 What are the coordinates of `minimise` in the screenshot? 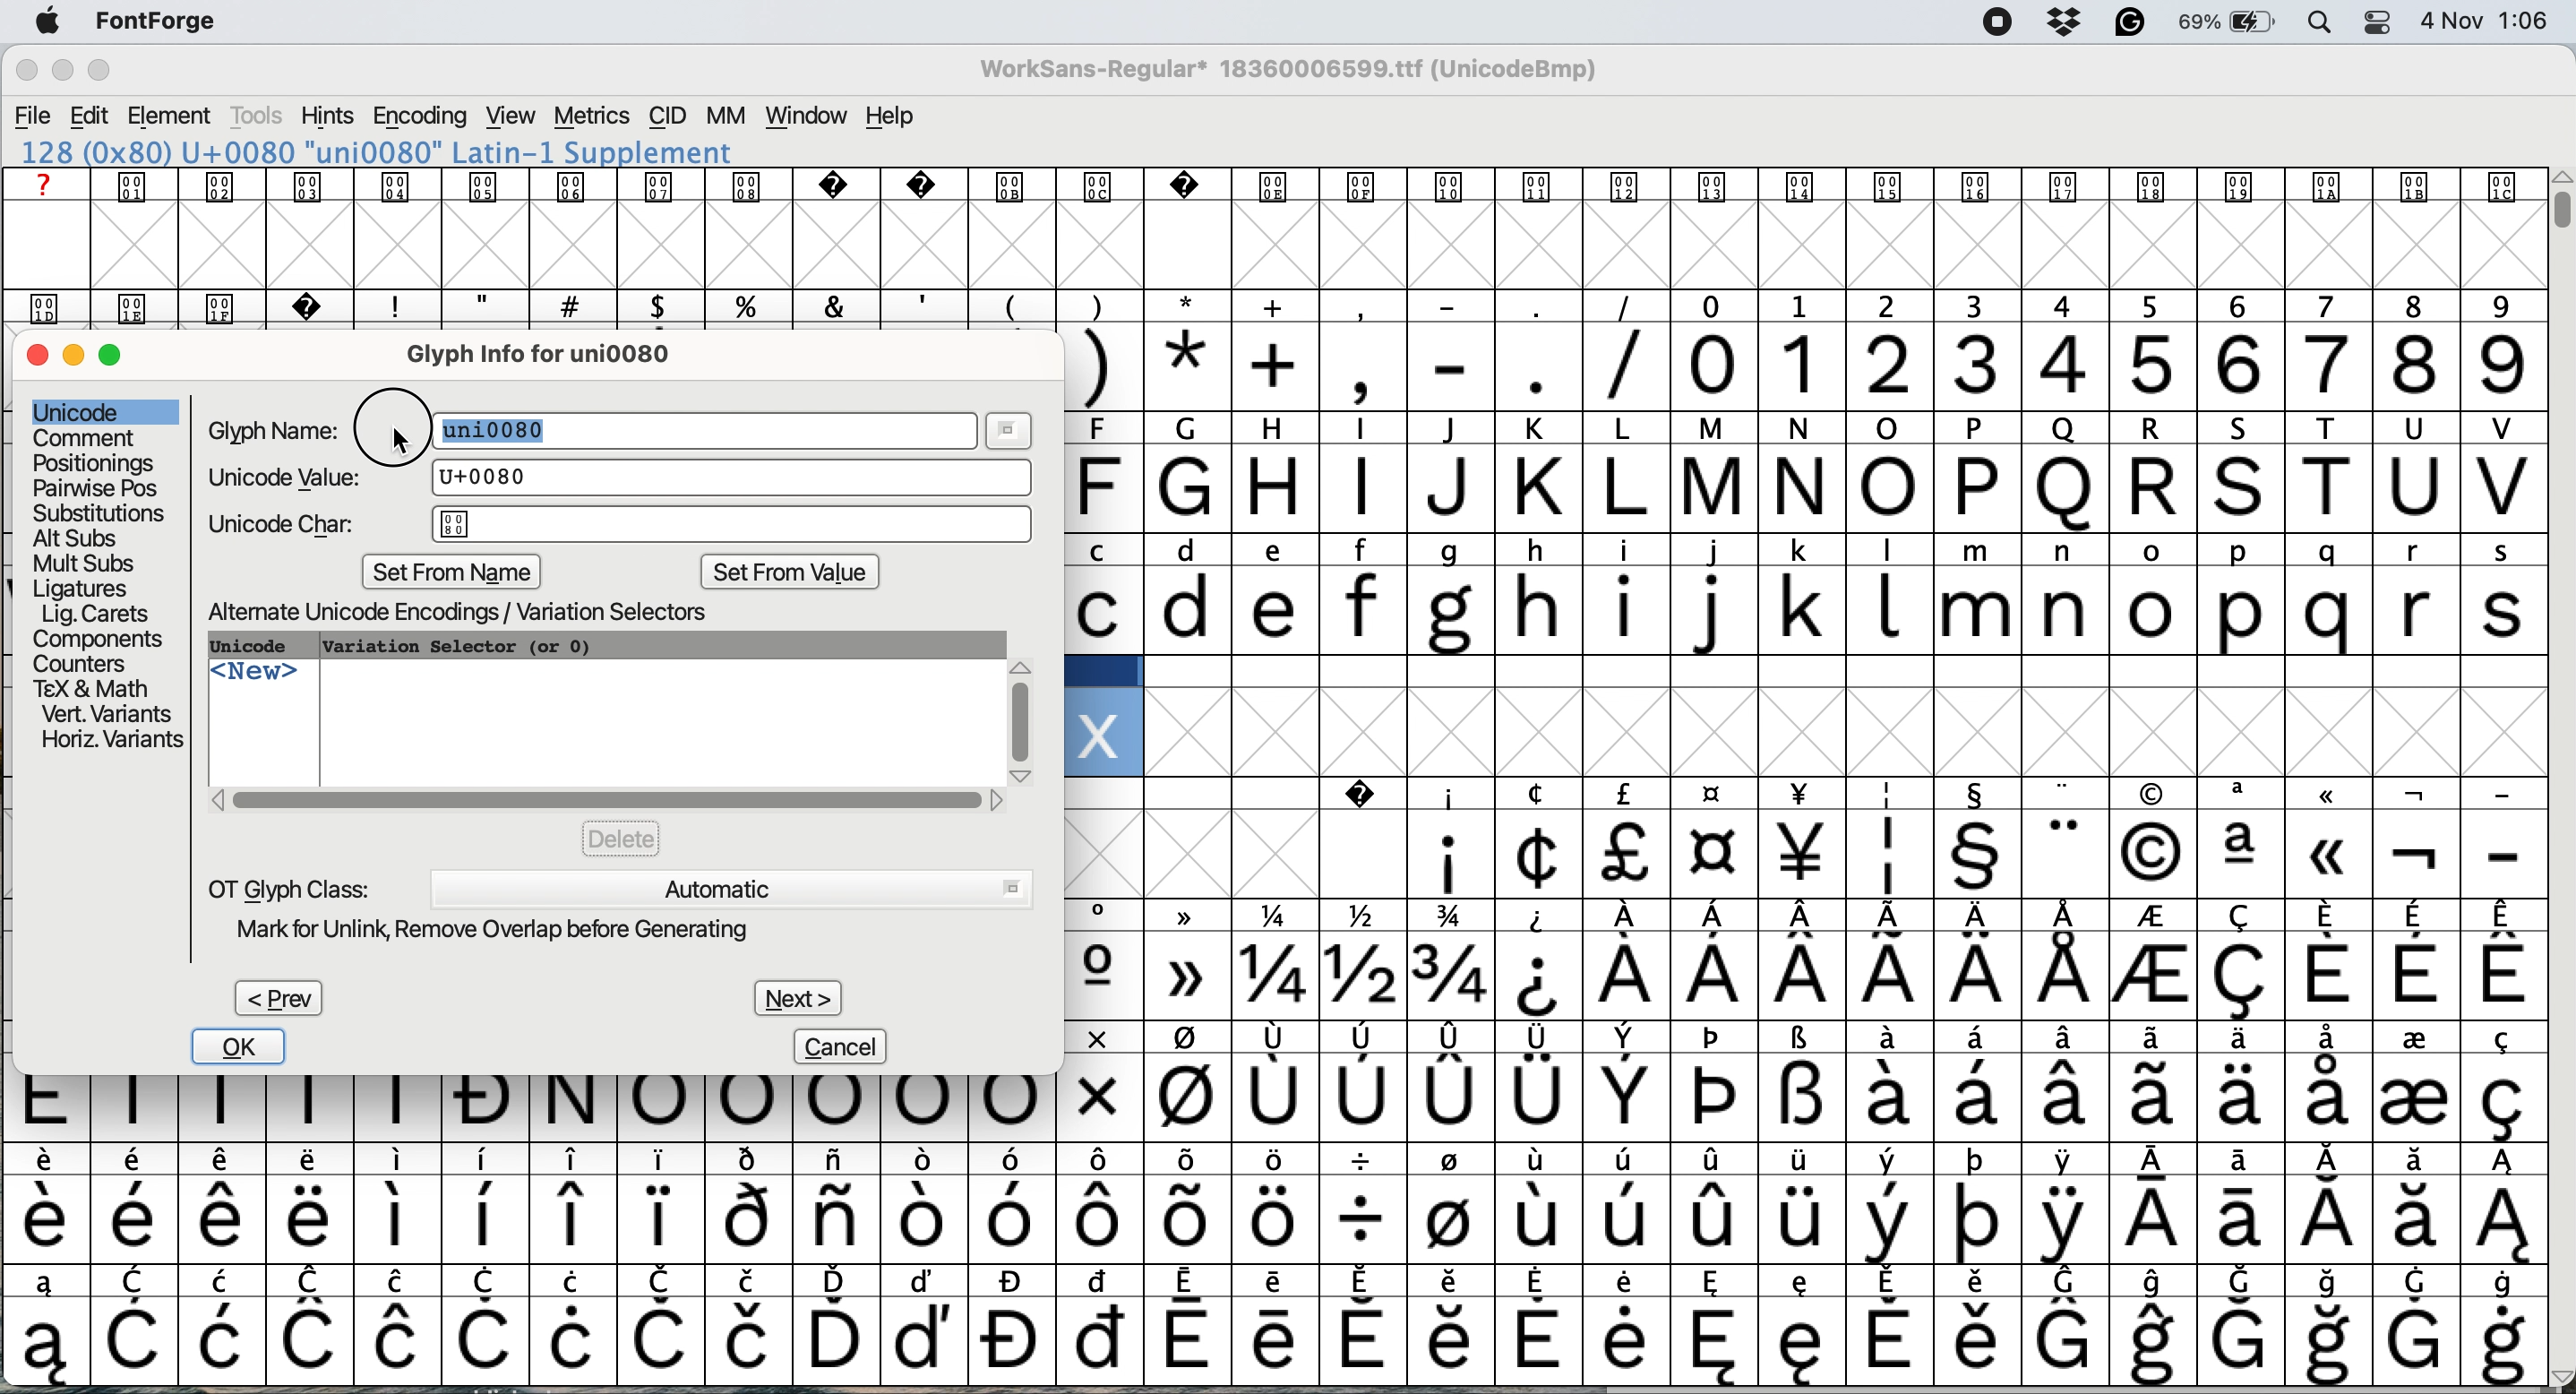 It's located at (76, 355).